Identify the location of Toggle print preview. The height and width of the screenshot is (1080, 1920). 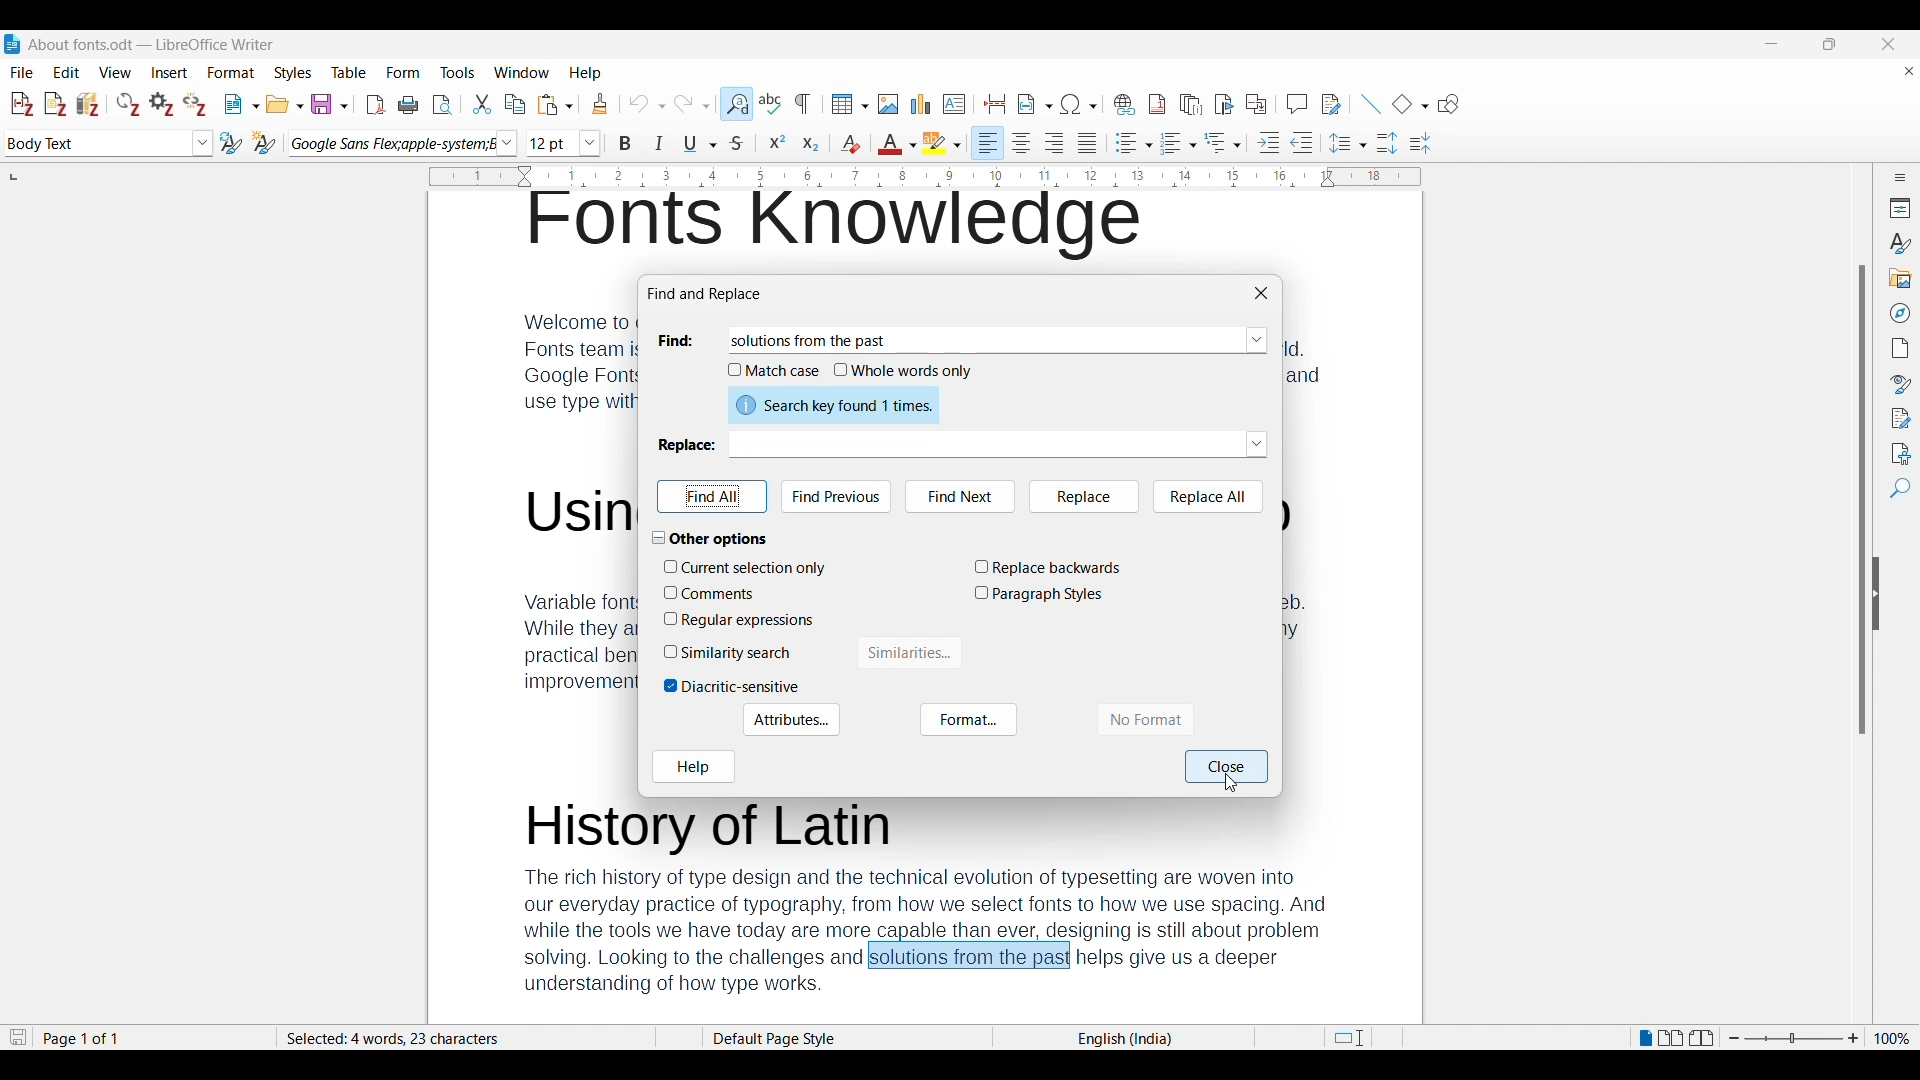
(443, 105).